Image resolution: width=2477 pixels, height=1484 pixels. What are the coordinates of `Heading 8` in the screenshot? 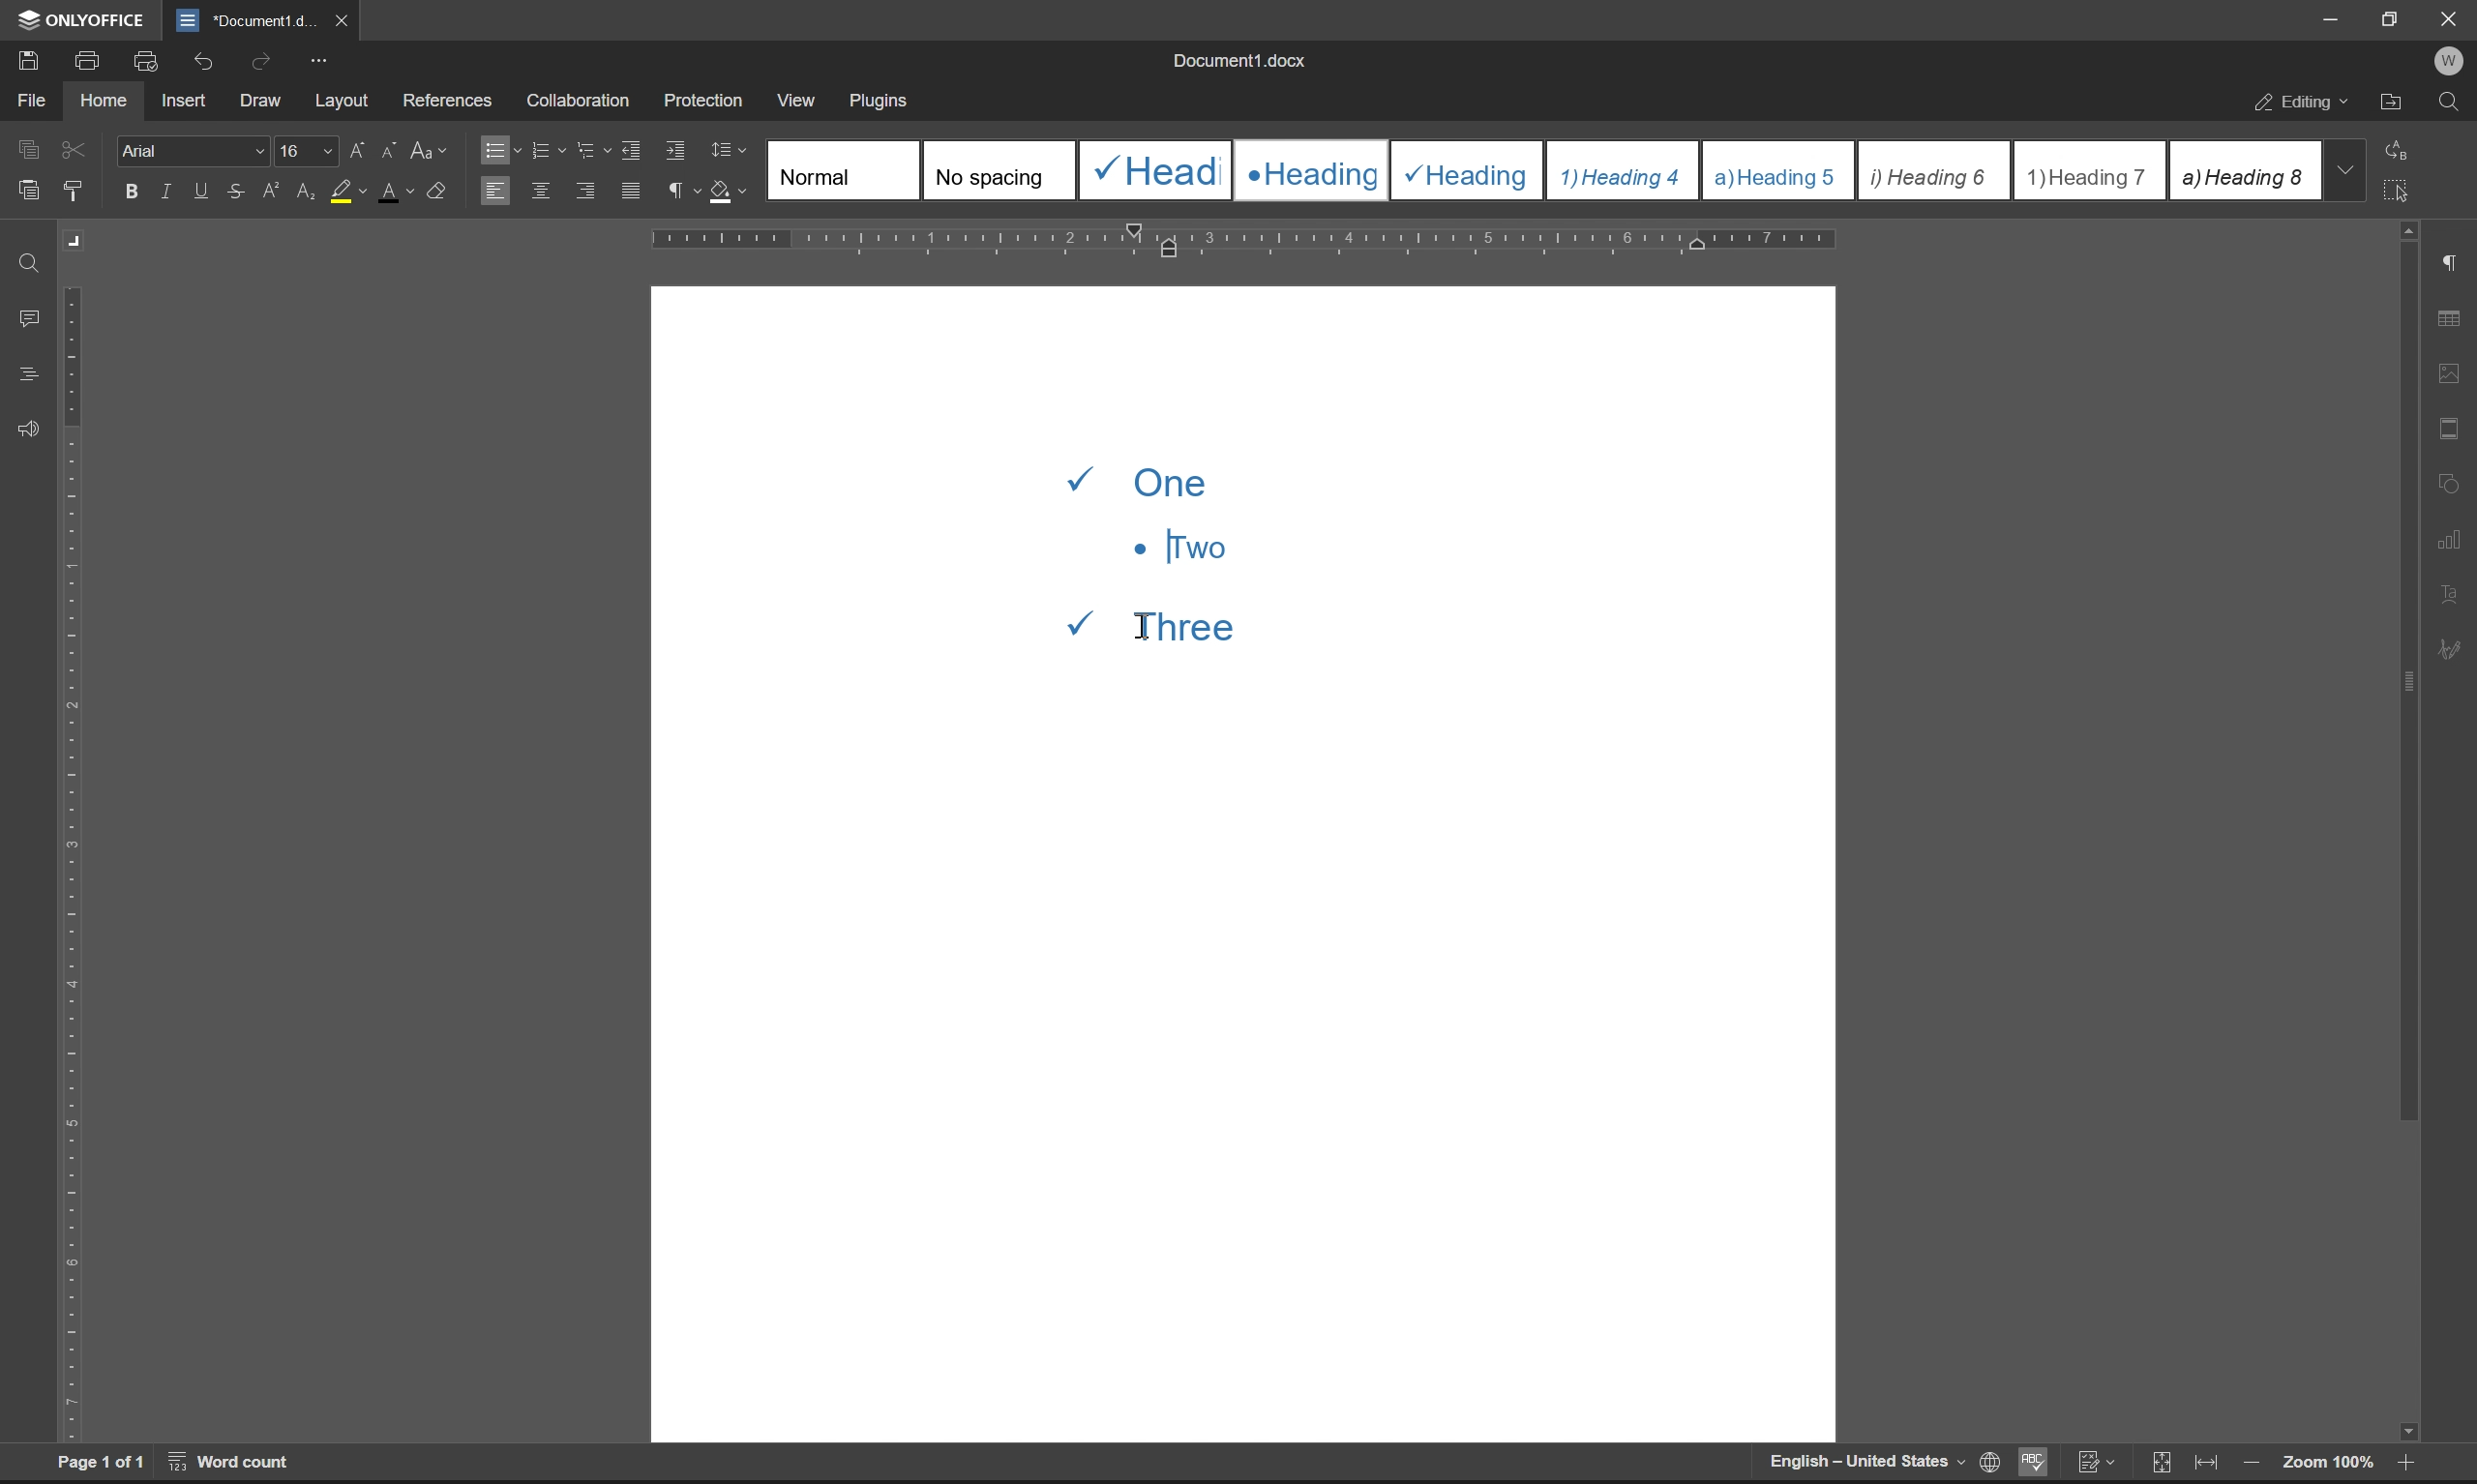 It's located at (2243, 169).